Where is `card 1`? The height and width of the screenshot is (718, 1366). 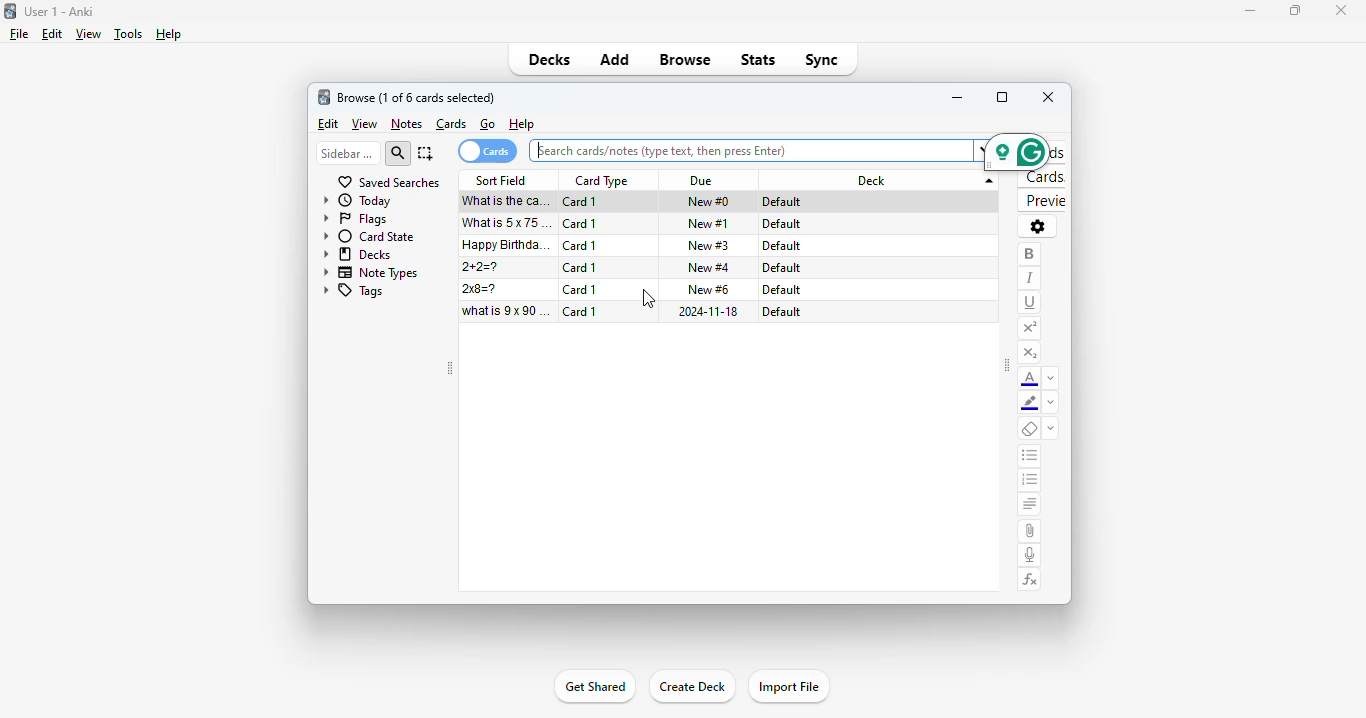 card 1 is located at coordinates (581, 202).